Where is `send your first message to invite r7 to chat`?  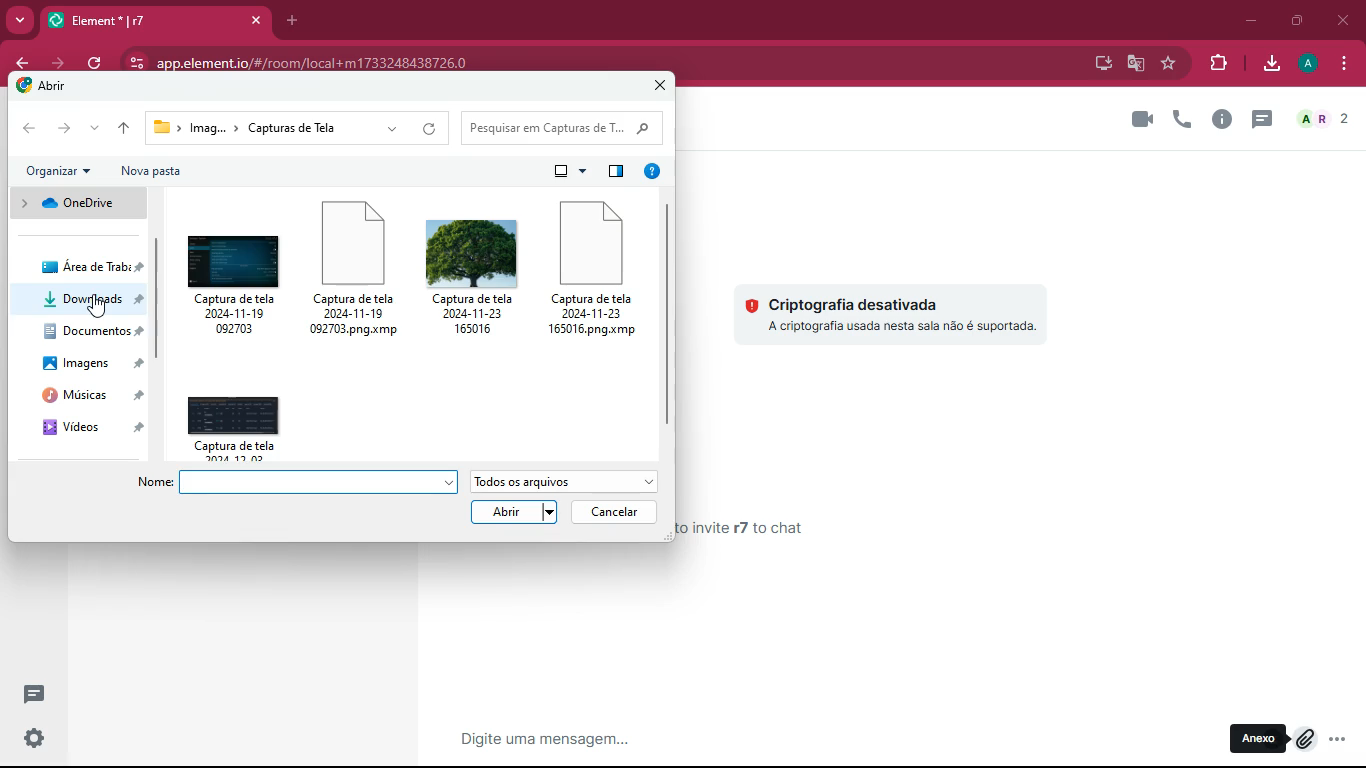 send your first message to invite r7 to chat is located at coordinates (763, 529).